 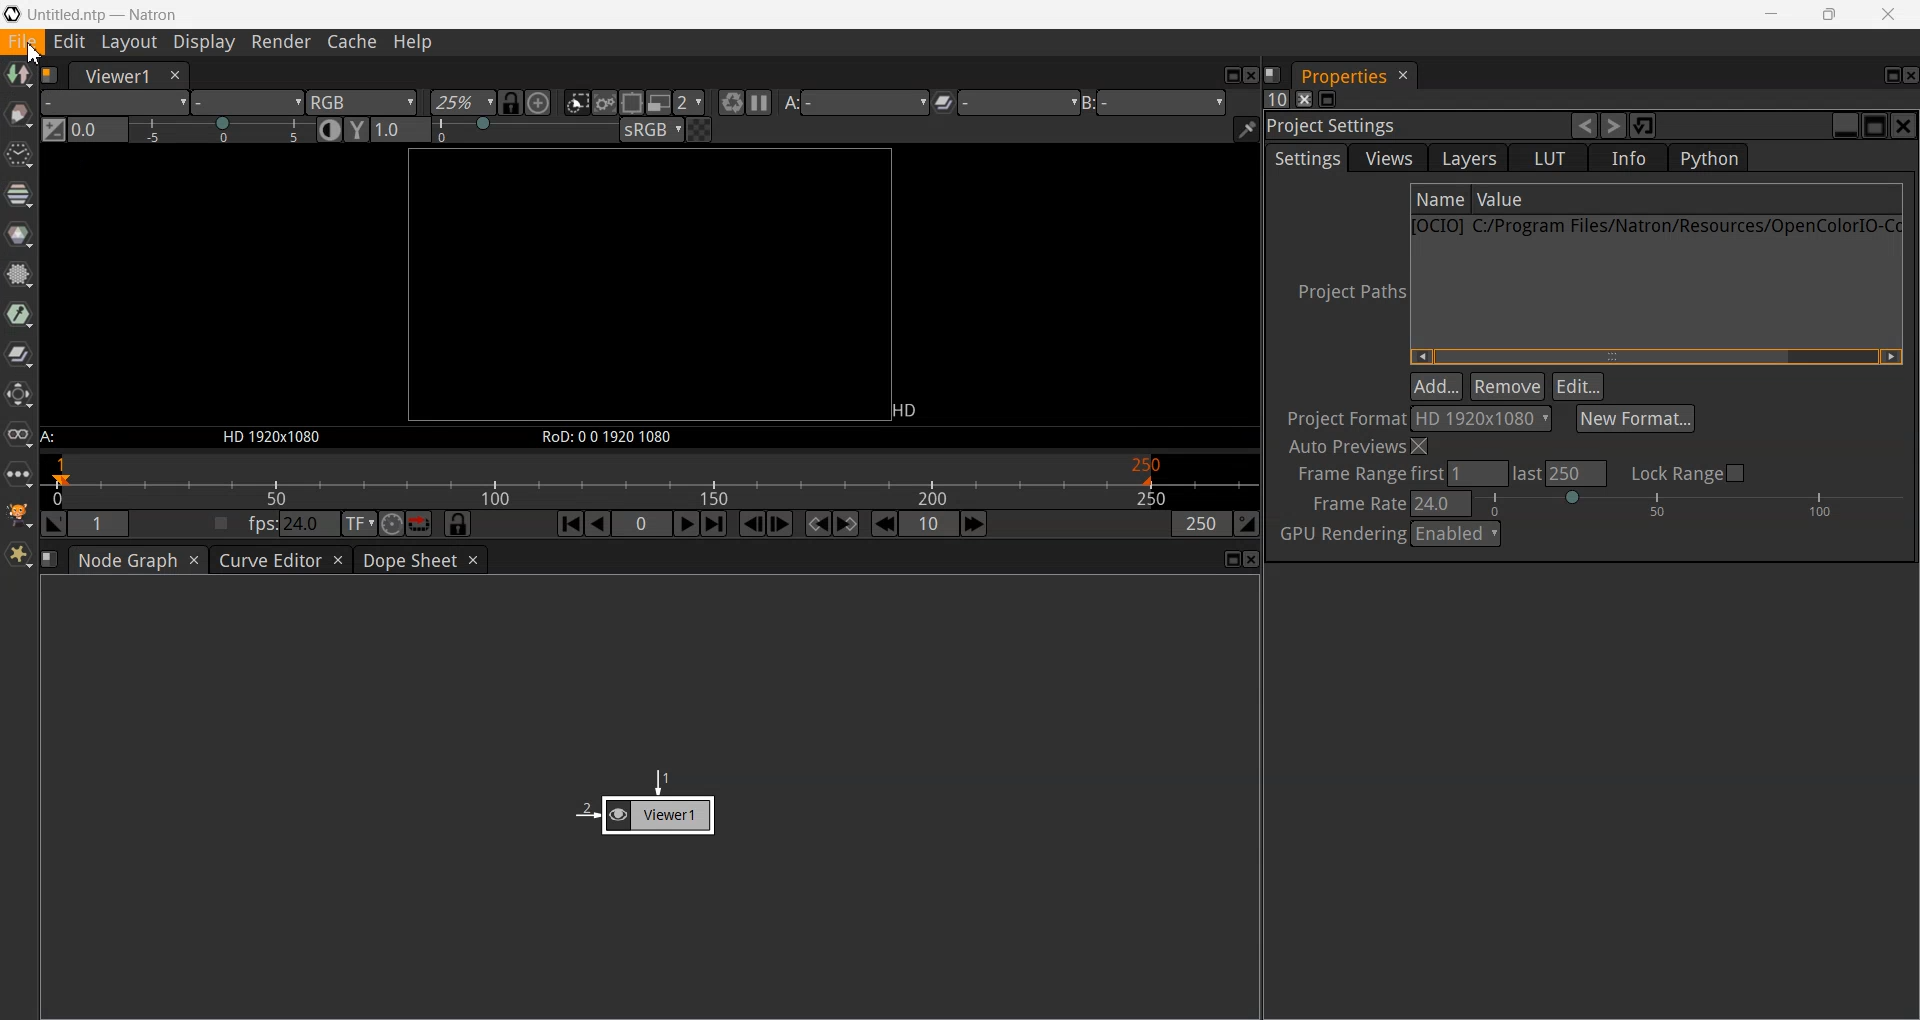 I want to click on The playback out point, so click(x=1202, y=523).